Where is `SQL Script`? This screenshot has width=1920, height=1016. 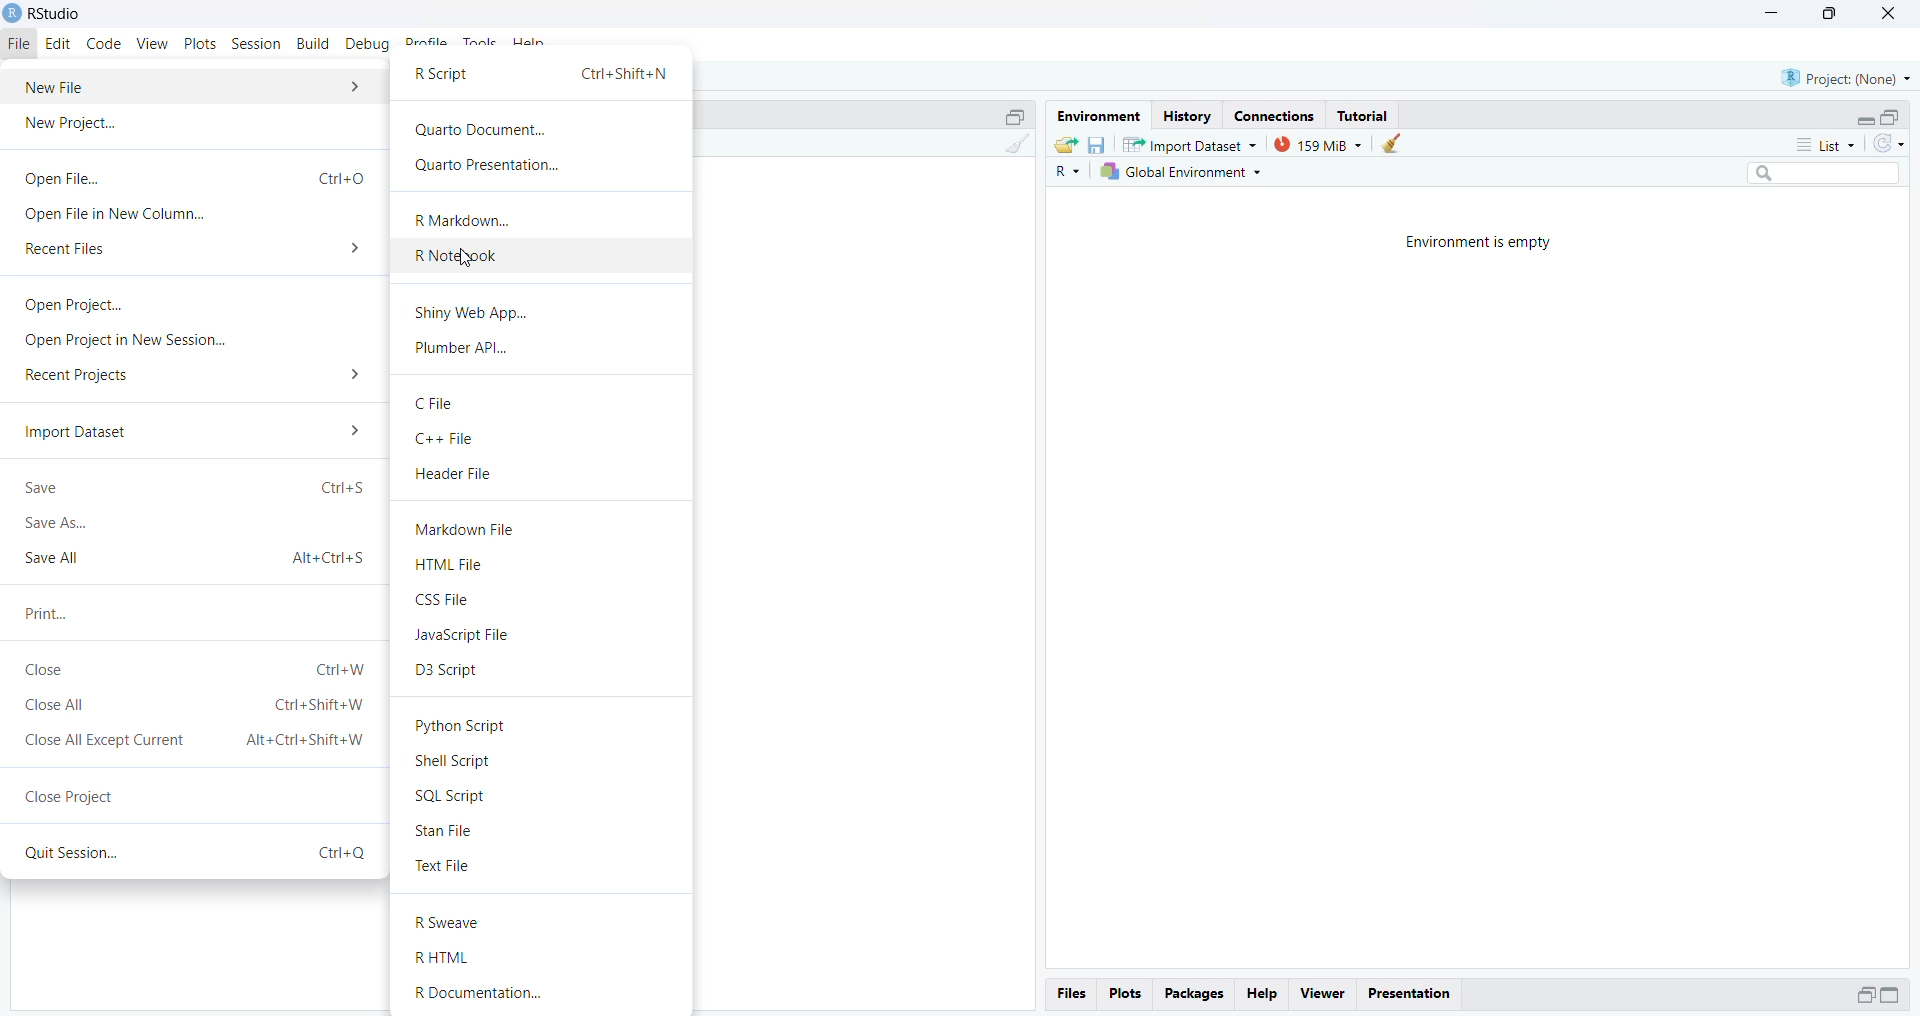 SQL Script is located at coordinates (453, 796).